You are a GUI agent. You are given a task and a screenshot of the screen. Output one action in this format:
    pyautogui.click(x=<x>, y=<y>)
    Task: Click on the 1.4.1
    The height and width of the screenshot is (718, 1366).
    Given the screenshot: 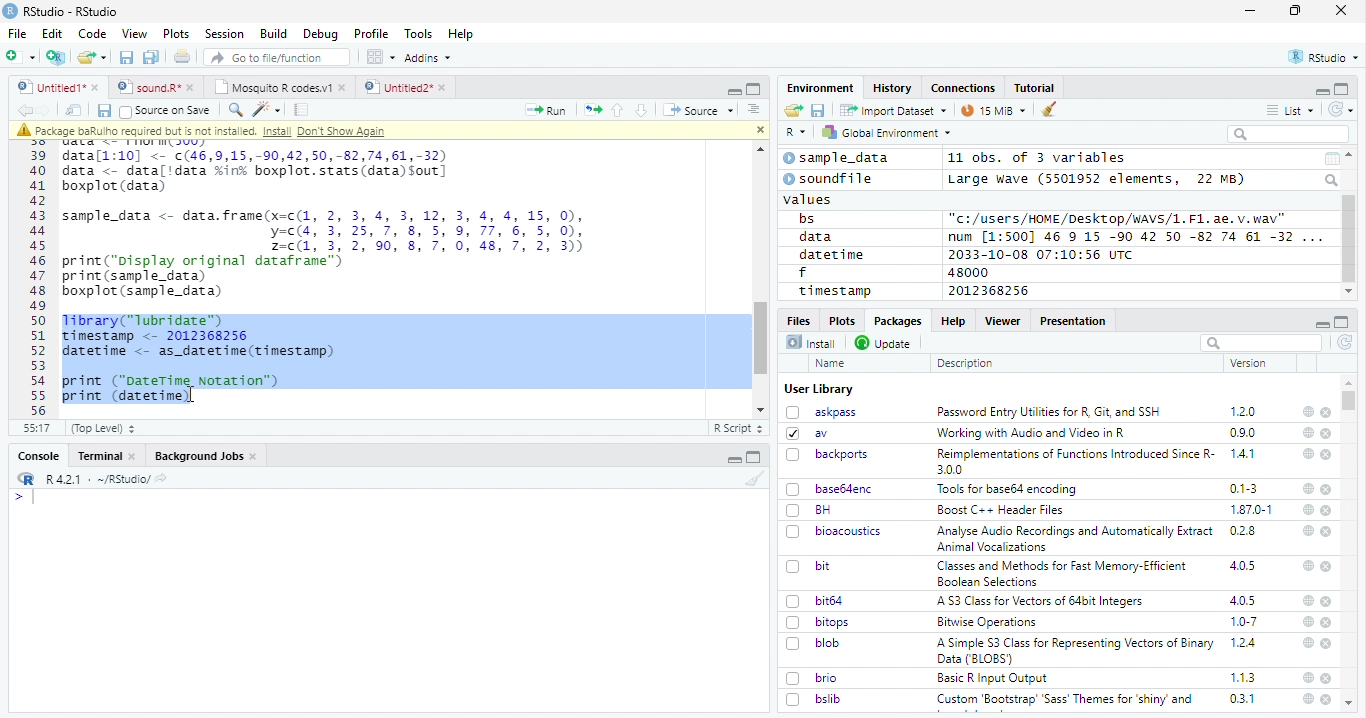 What is the action you would take?
    pyautogui.click(x=1244, y=453)
    